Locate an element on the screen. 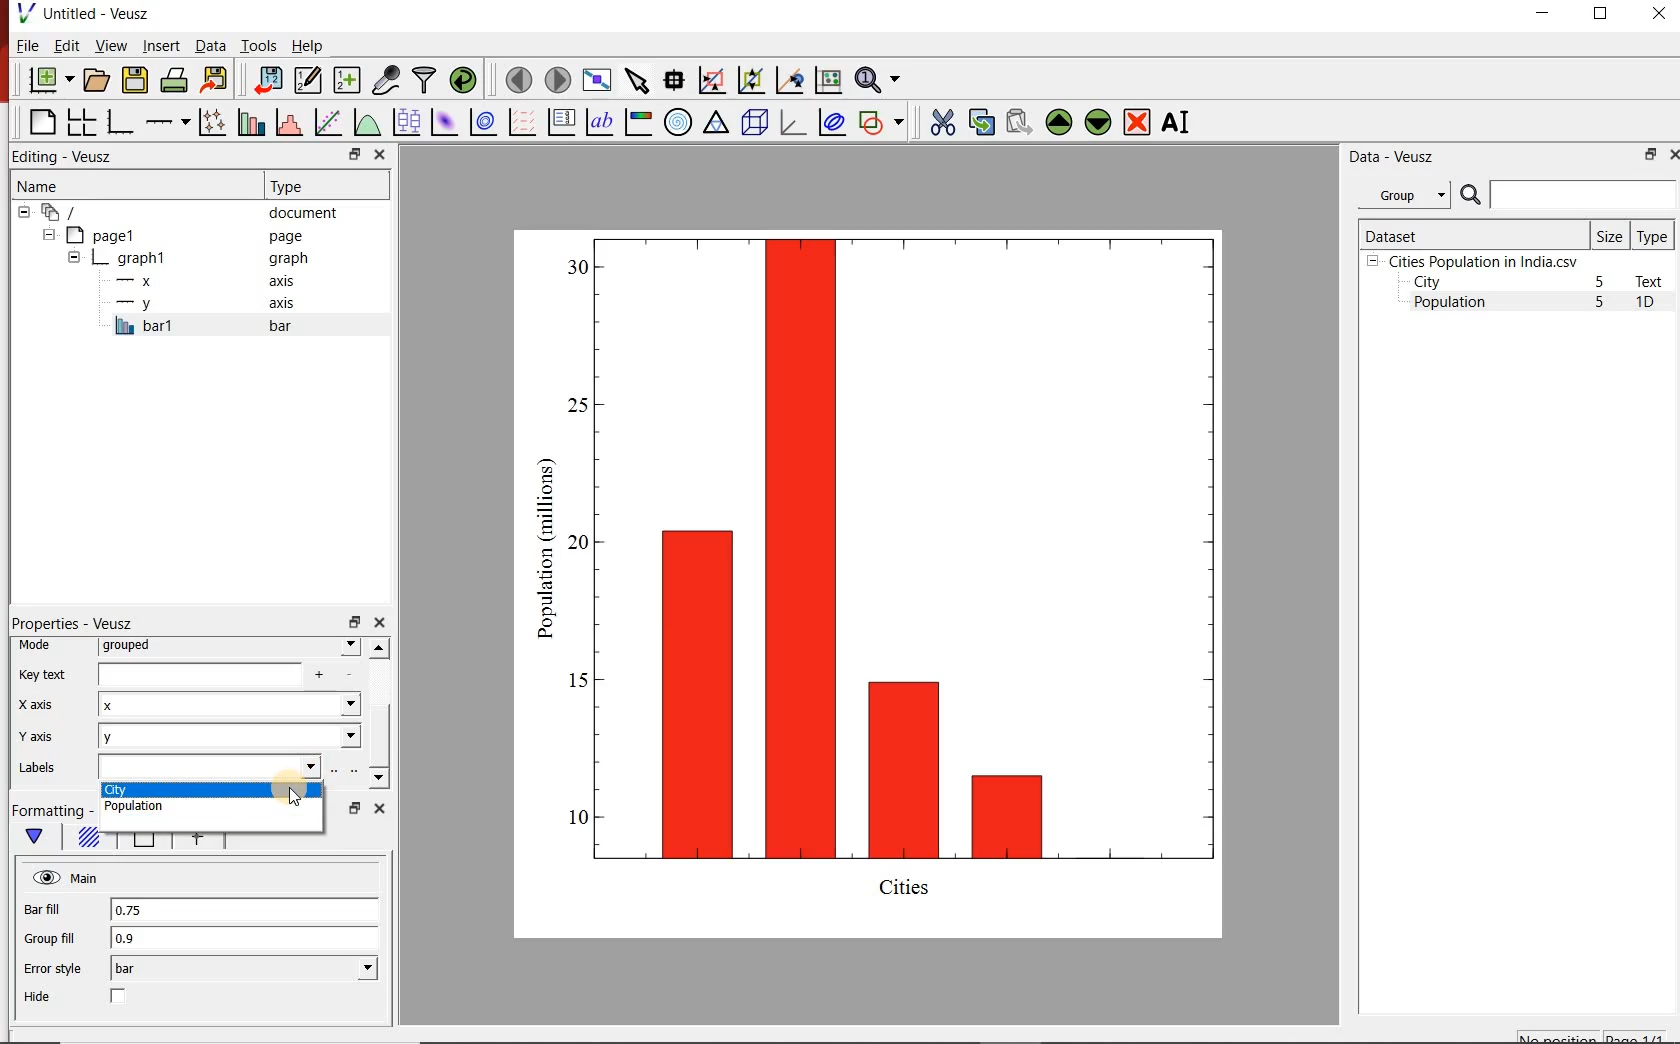  page1 is located at coordinates (179, 235).